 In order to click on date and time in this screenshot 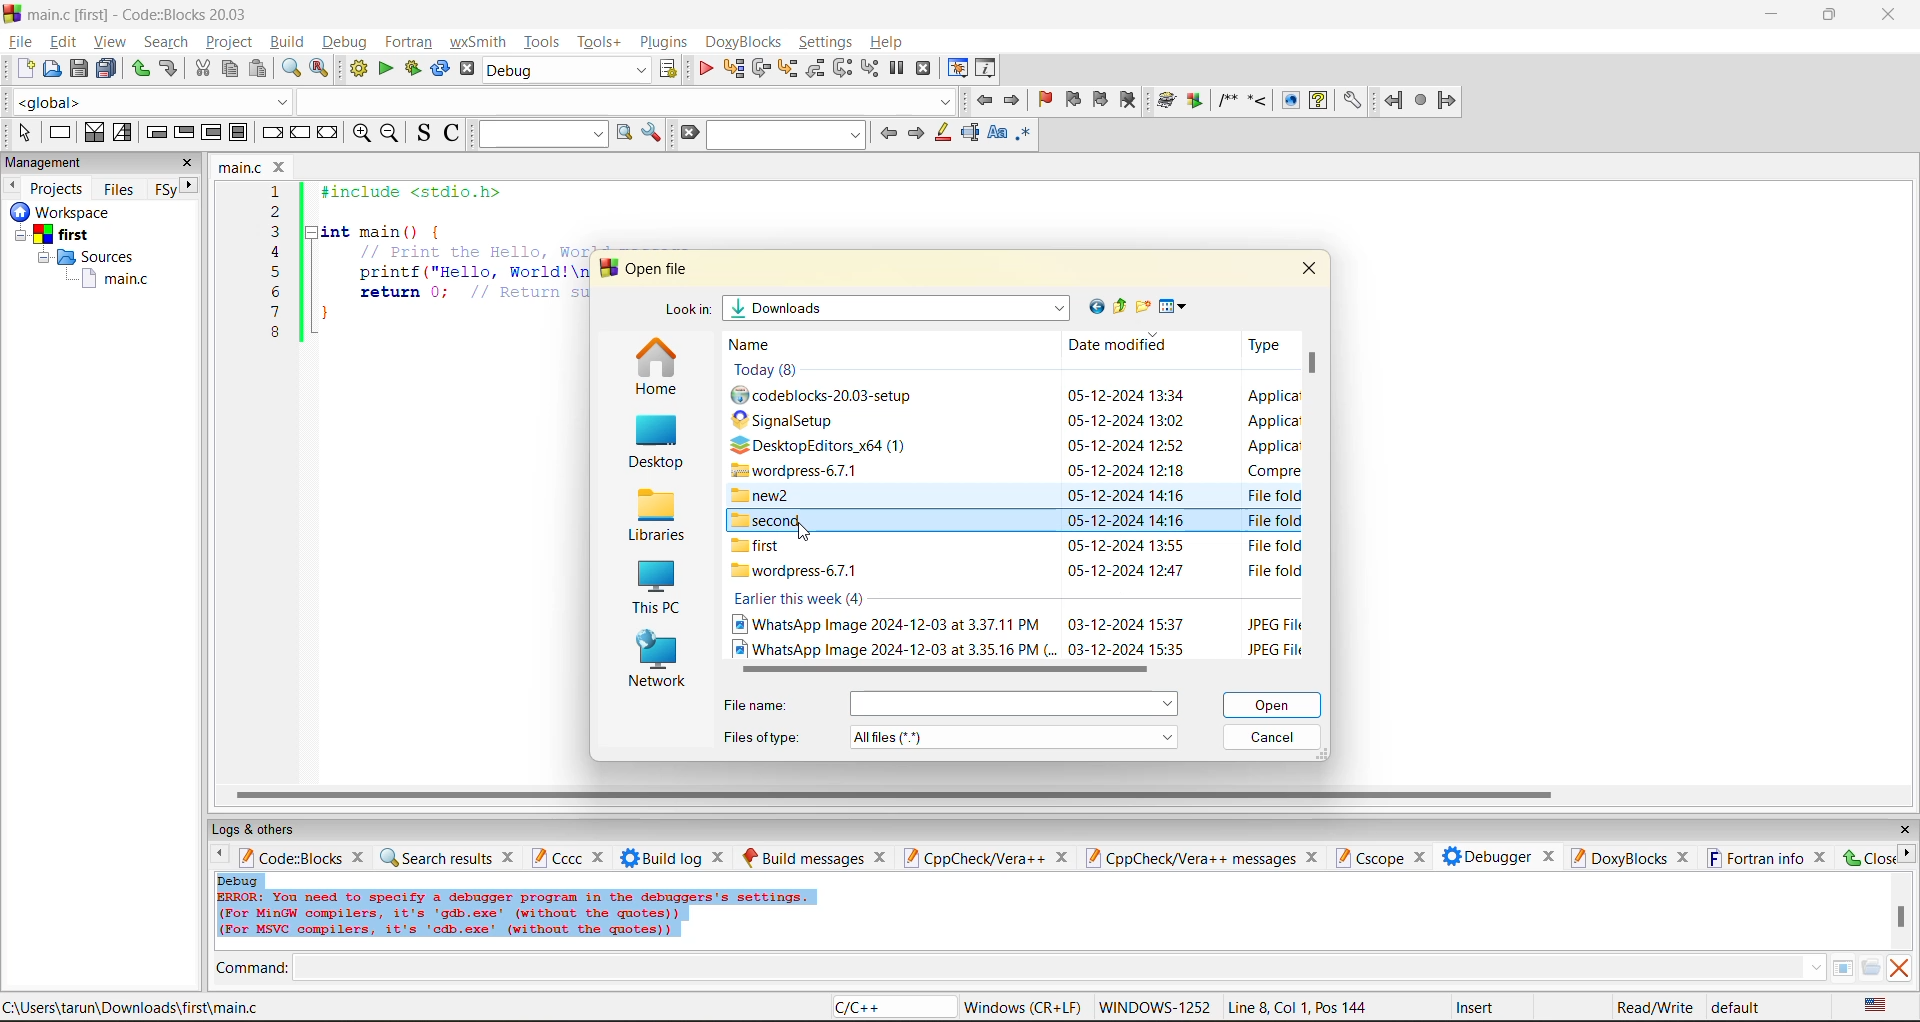, I will do `click(1125, 546)`.